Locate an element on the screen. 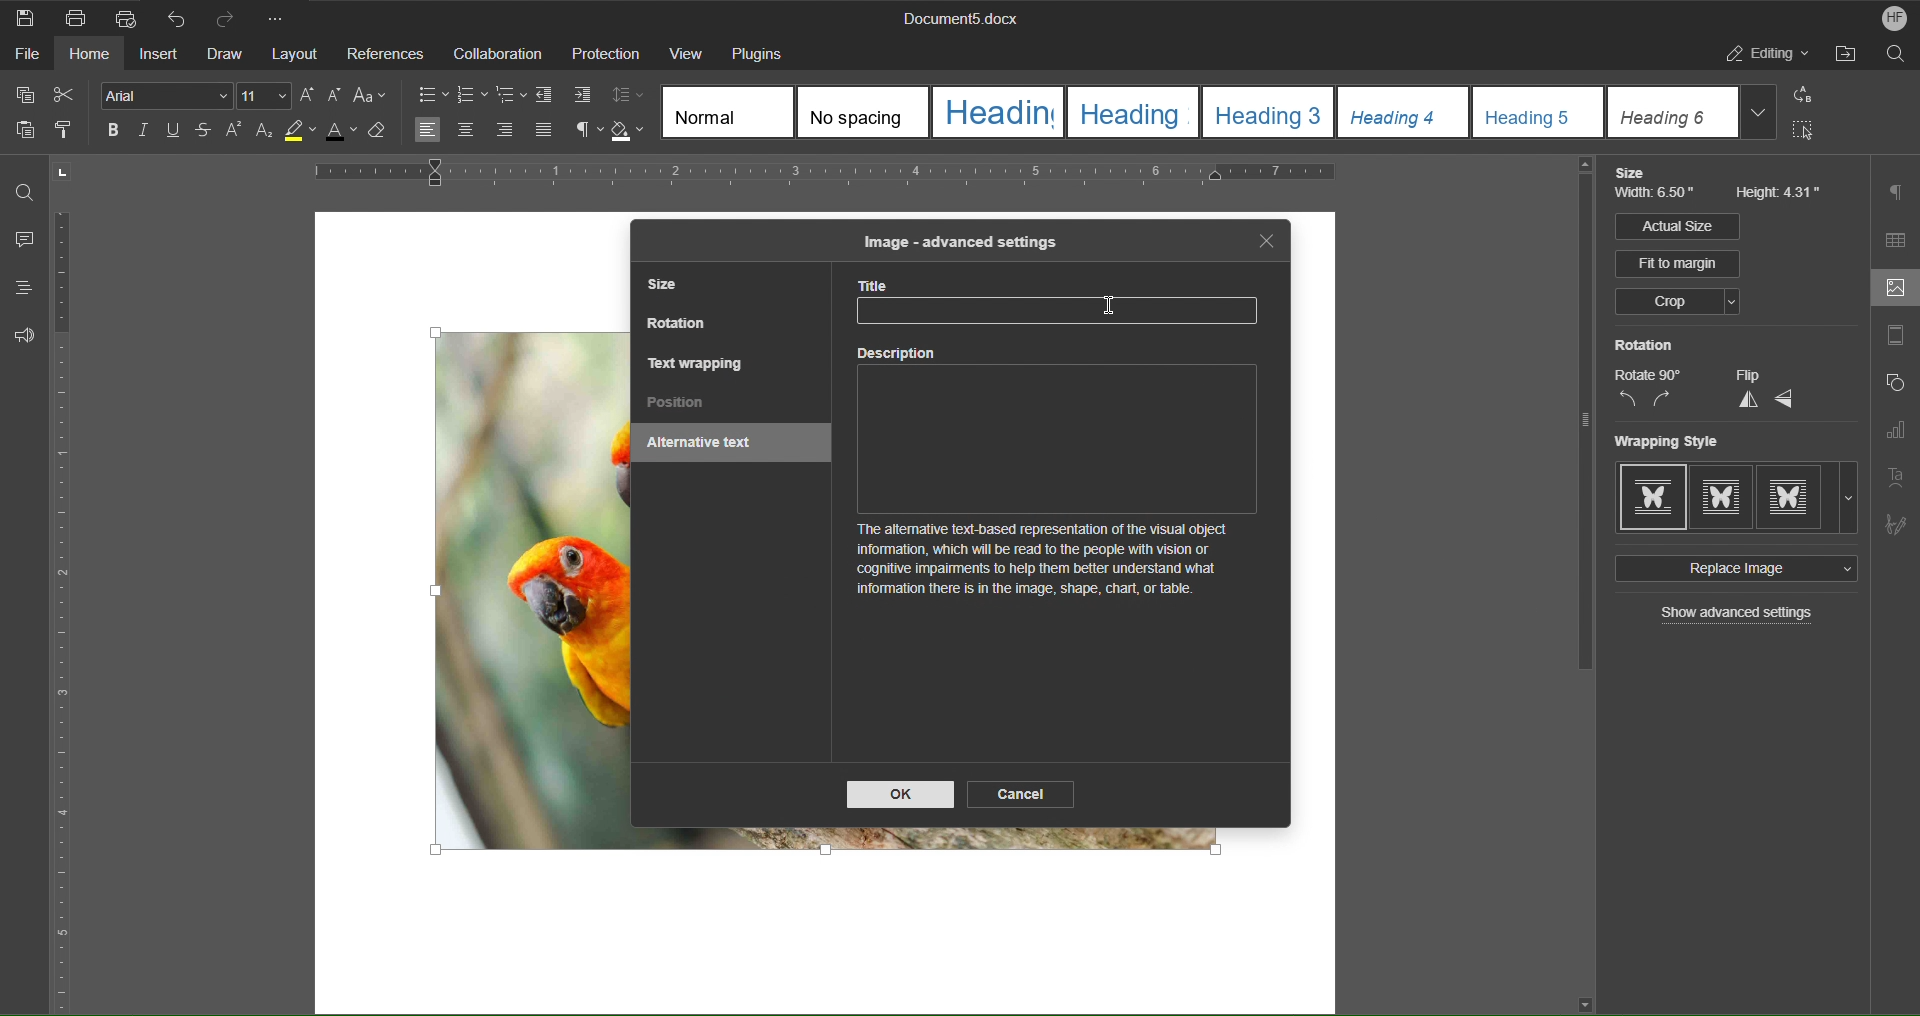 This screenshot has width=1920, height=1016. Graph Settings is located at coordinates (1895, 434).